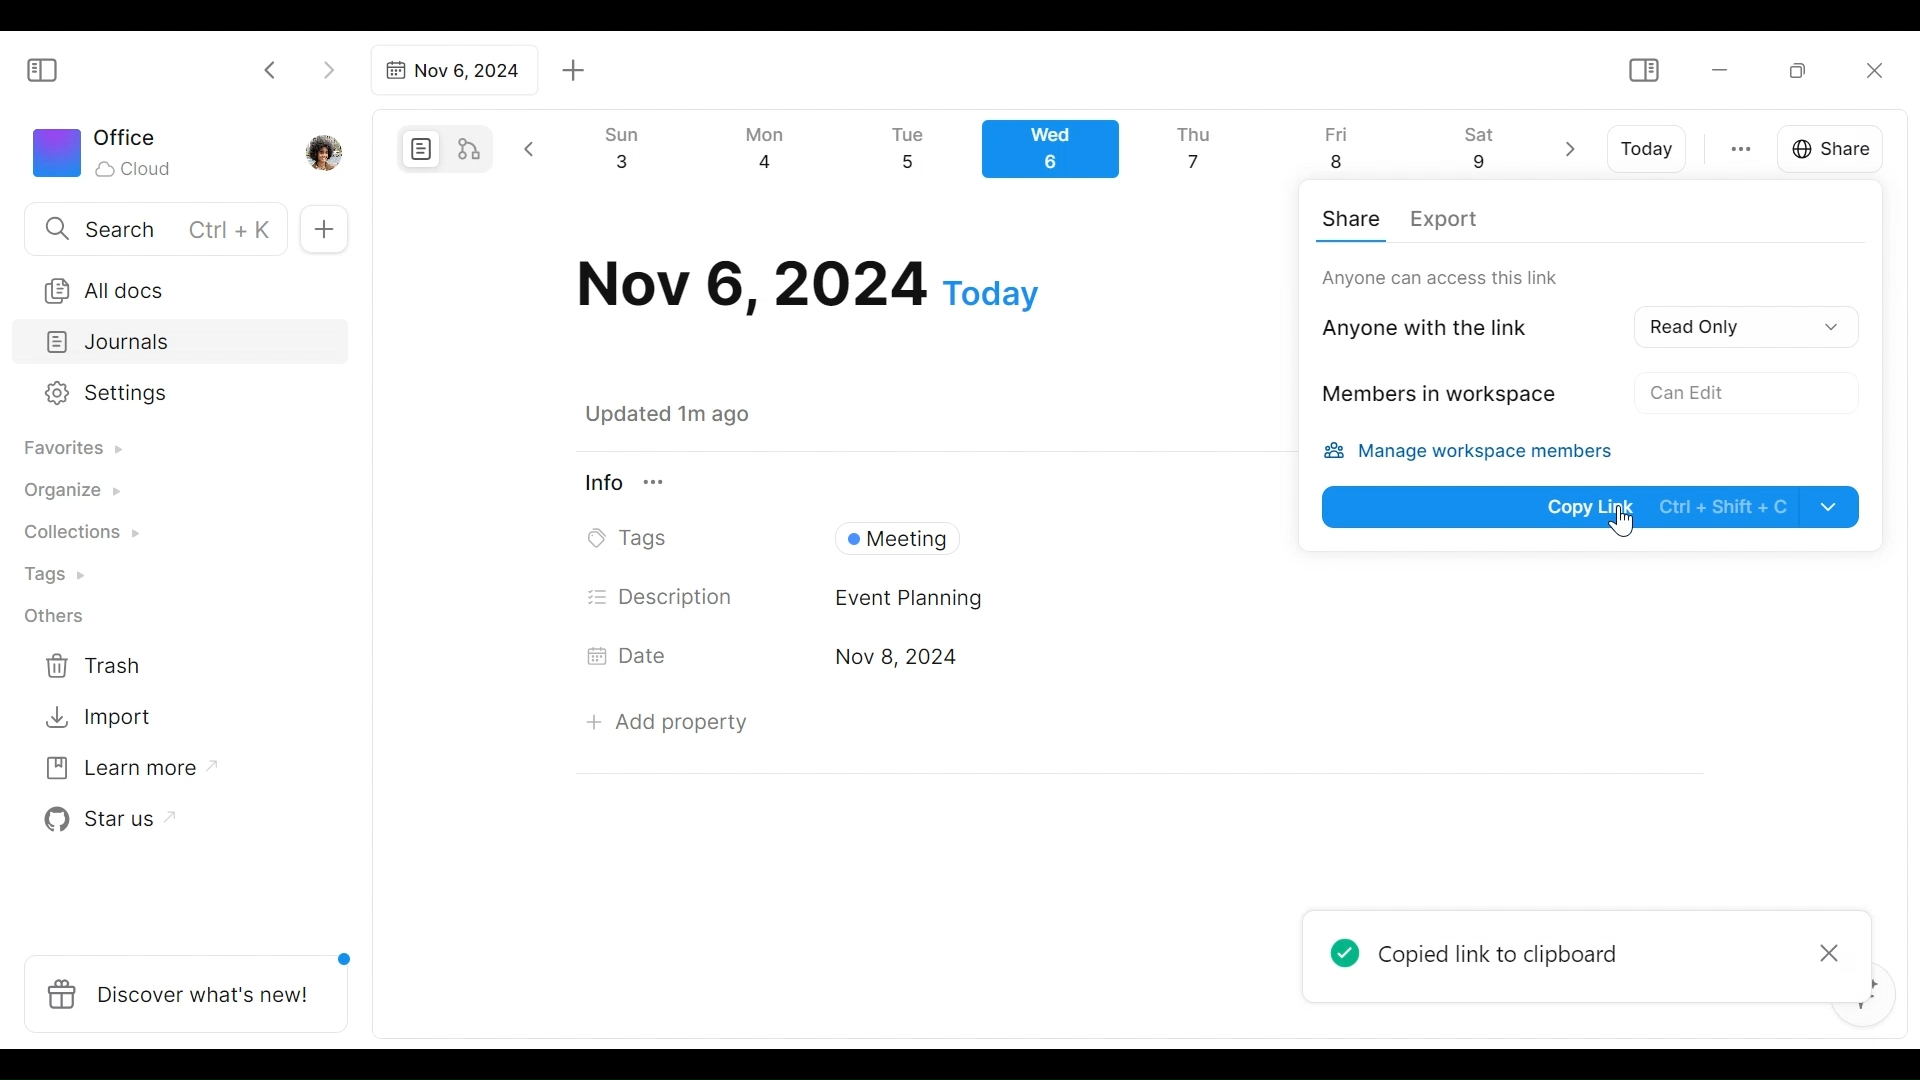 This screenshot has height=1080, width=1920. Describe the element at coordinates (451, 70) in the screenshot. I see `Tab` at that location.